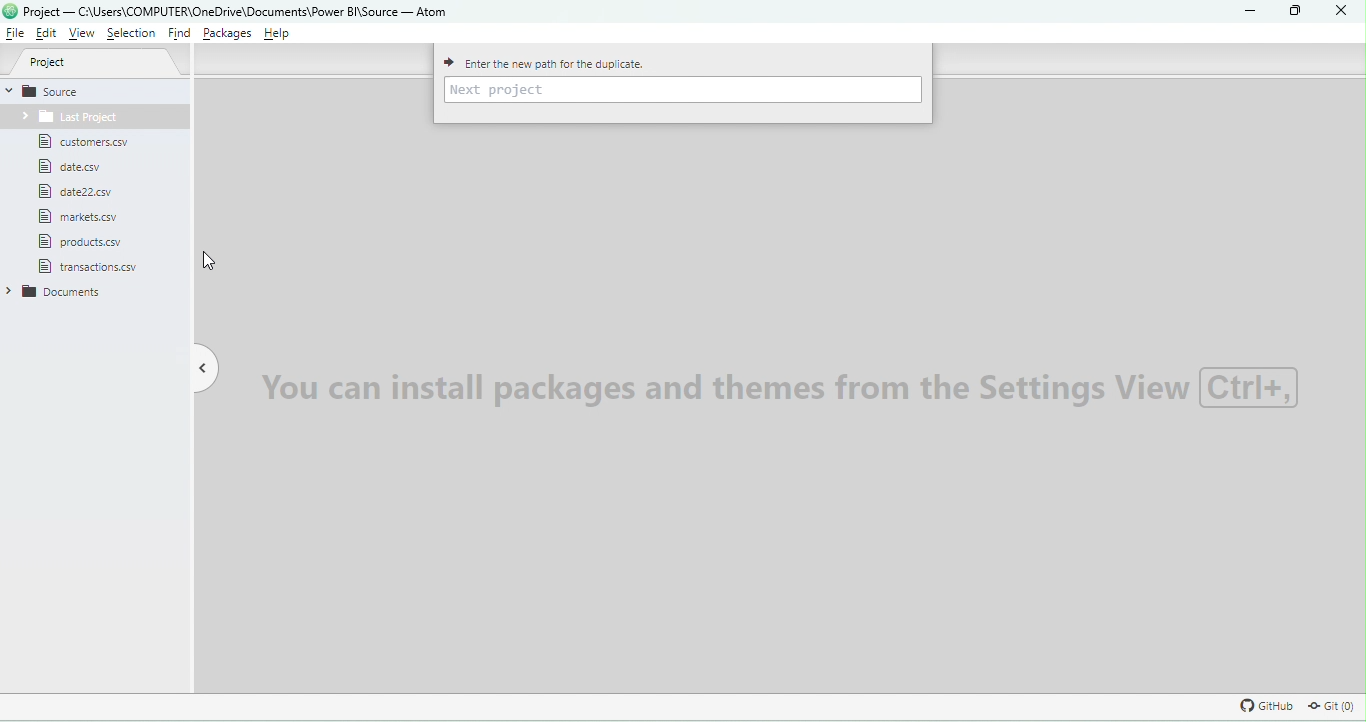  What do you see at coordinates (1343, 15) in the screenshot?
I see `Close` at bounding box center [1343, 15].